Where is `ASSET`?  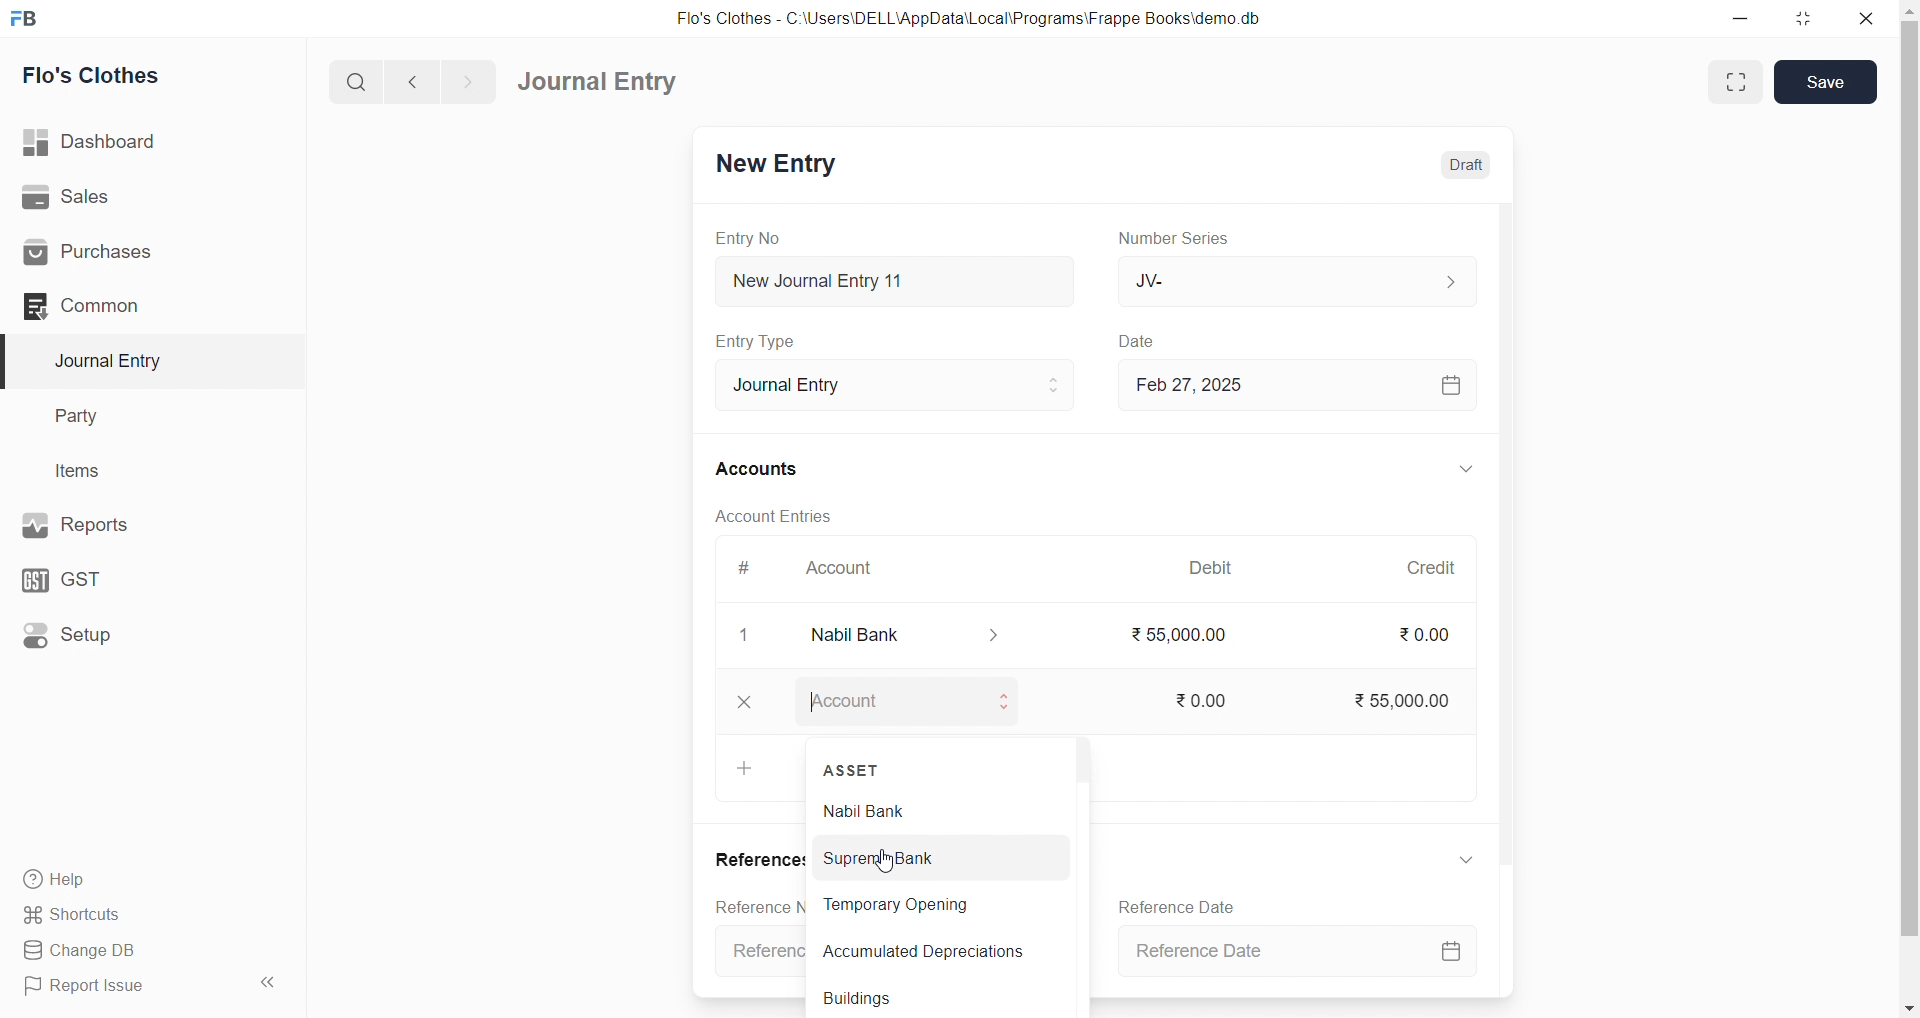 ASSET is located at coordinates (859, 766).